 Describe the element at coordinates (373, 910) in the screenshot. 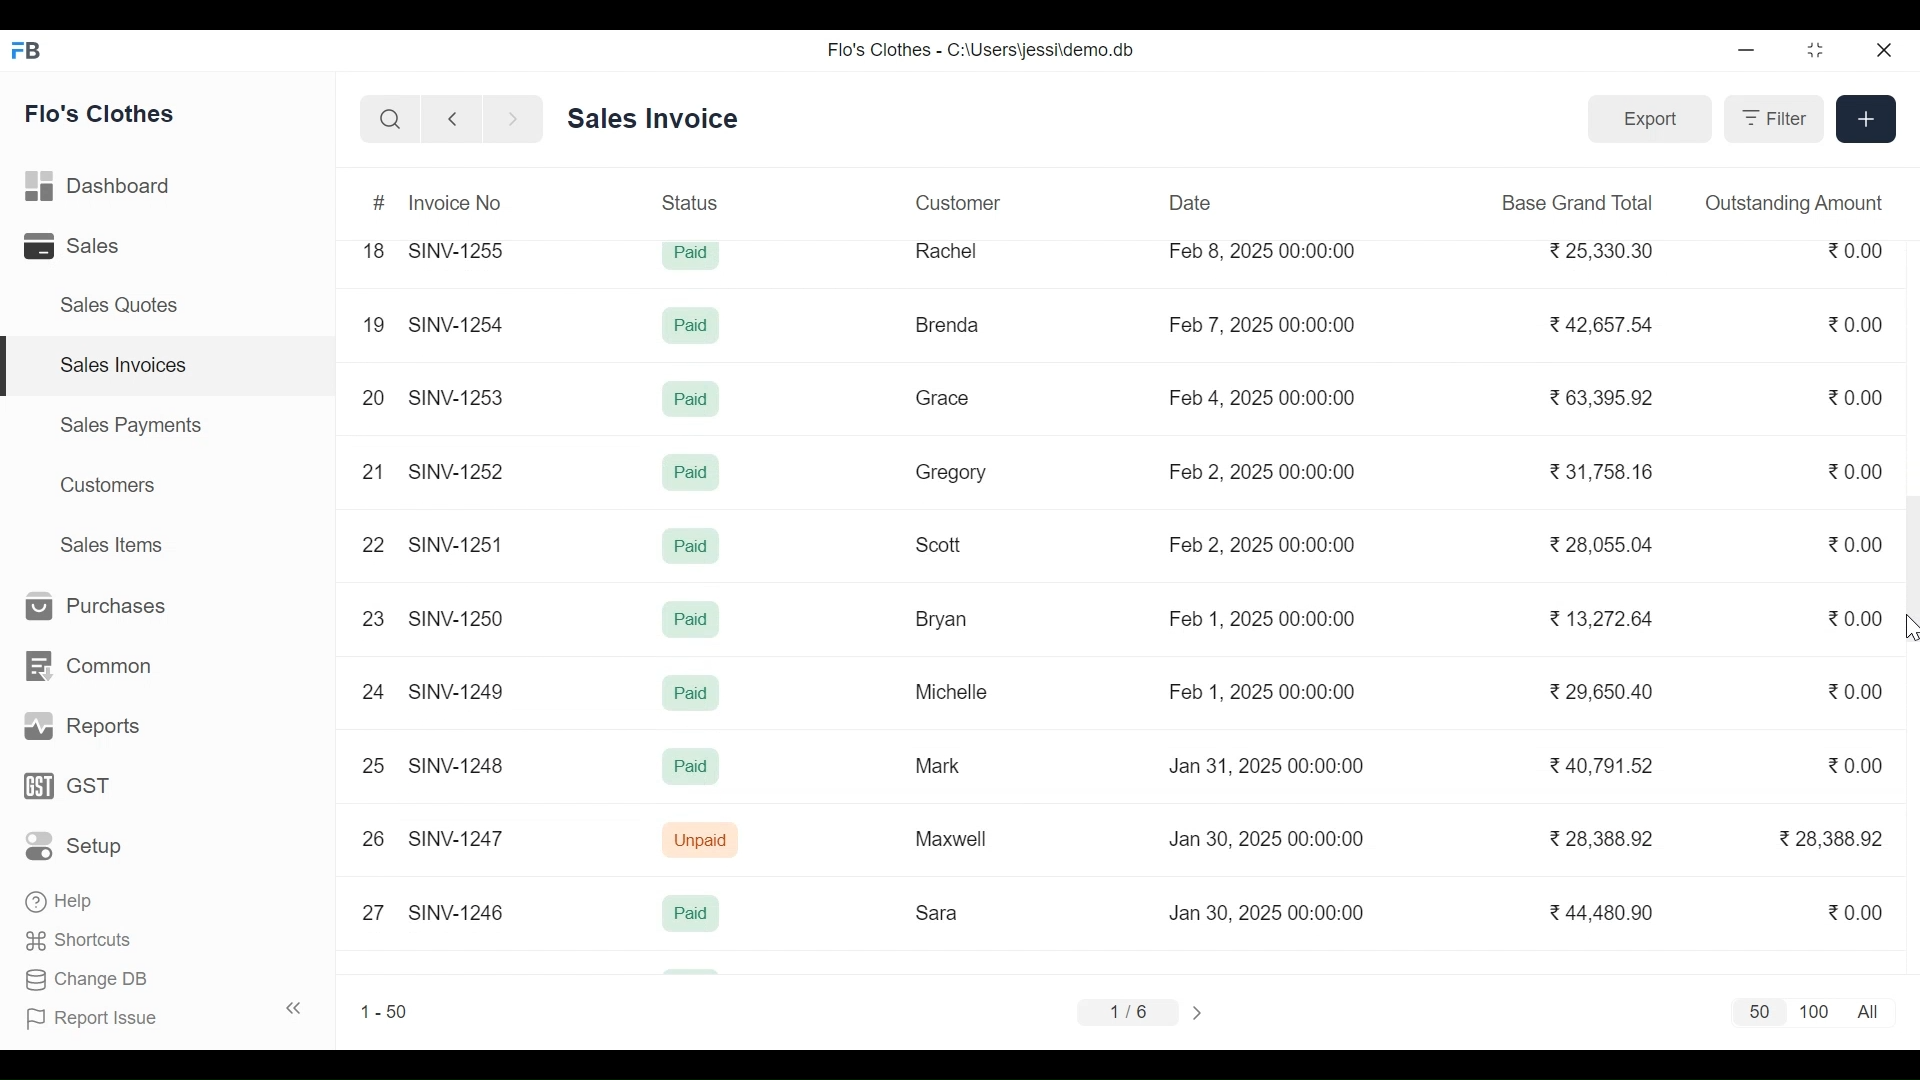

I see `27` at that location.